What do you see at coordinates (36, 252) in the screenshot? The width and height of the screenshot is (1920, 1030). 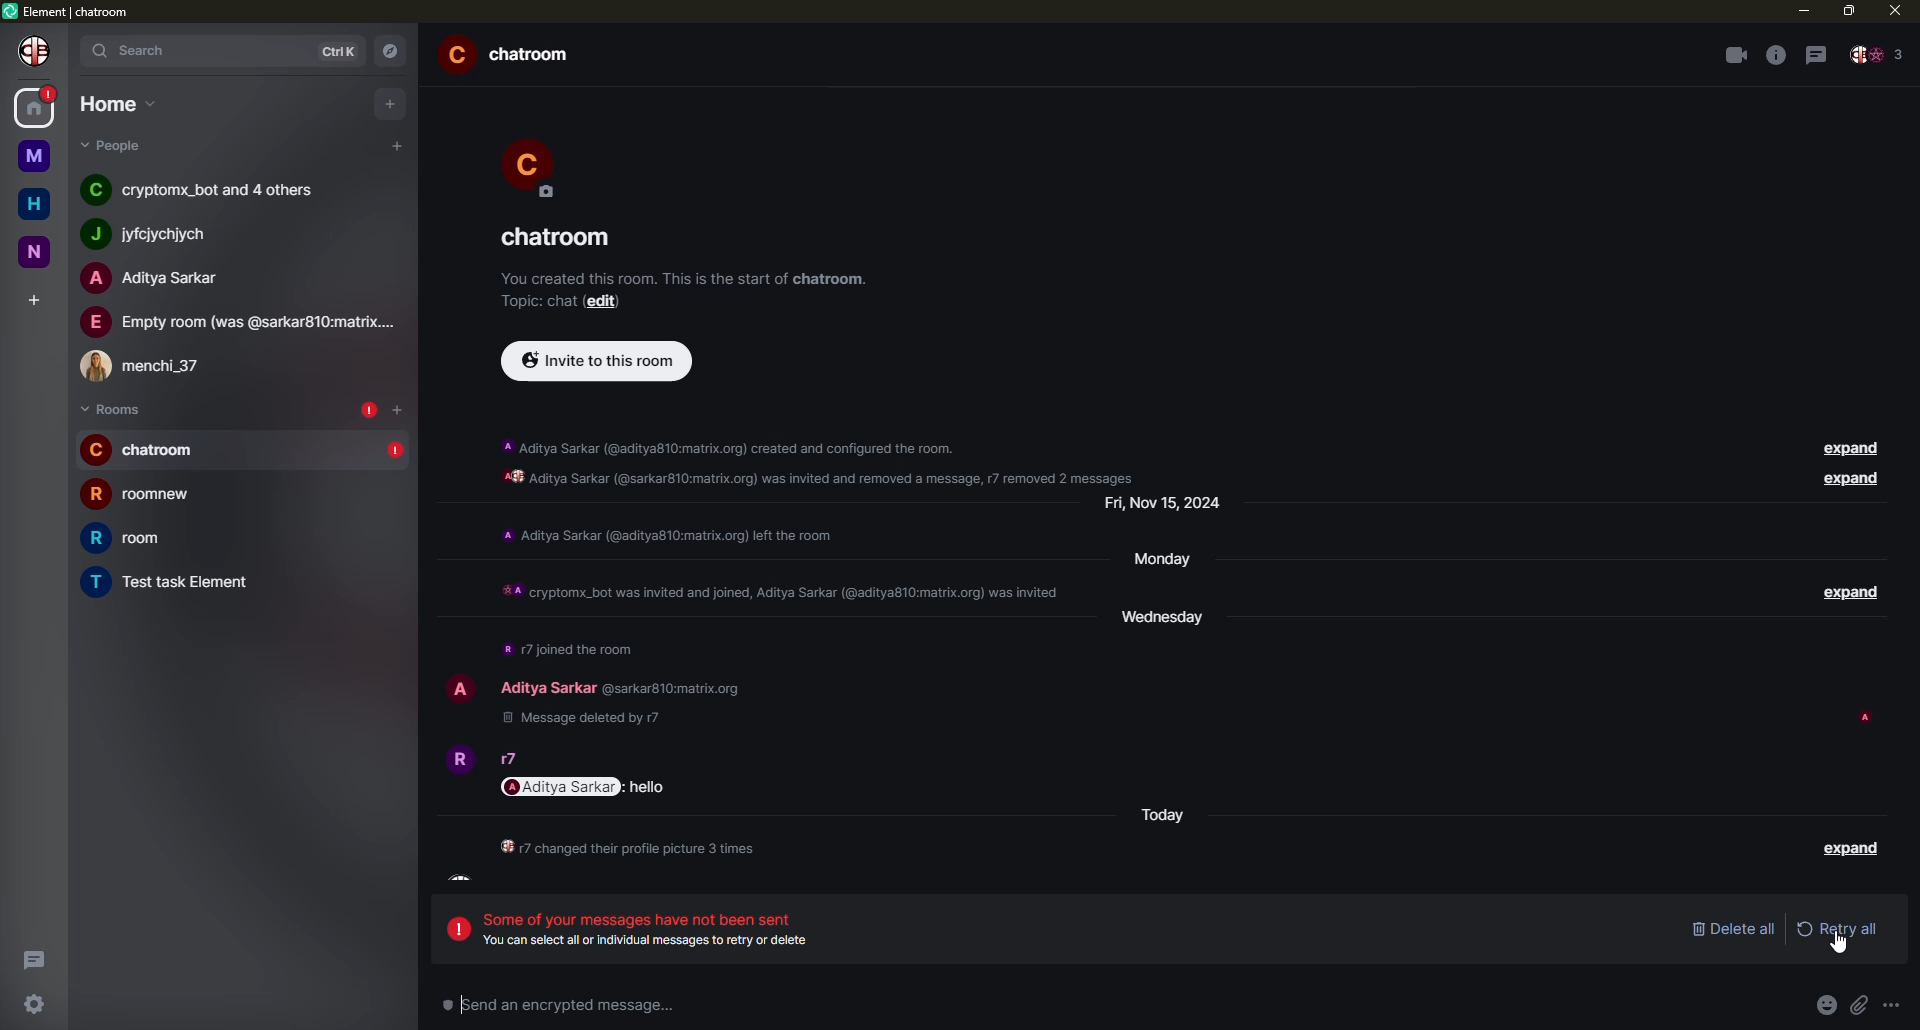 I see `n` at bounding box center [36, 252].